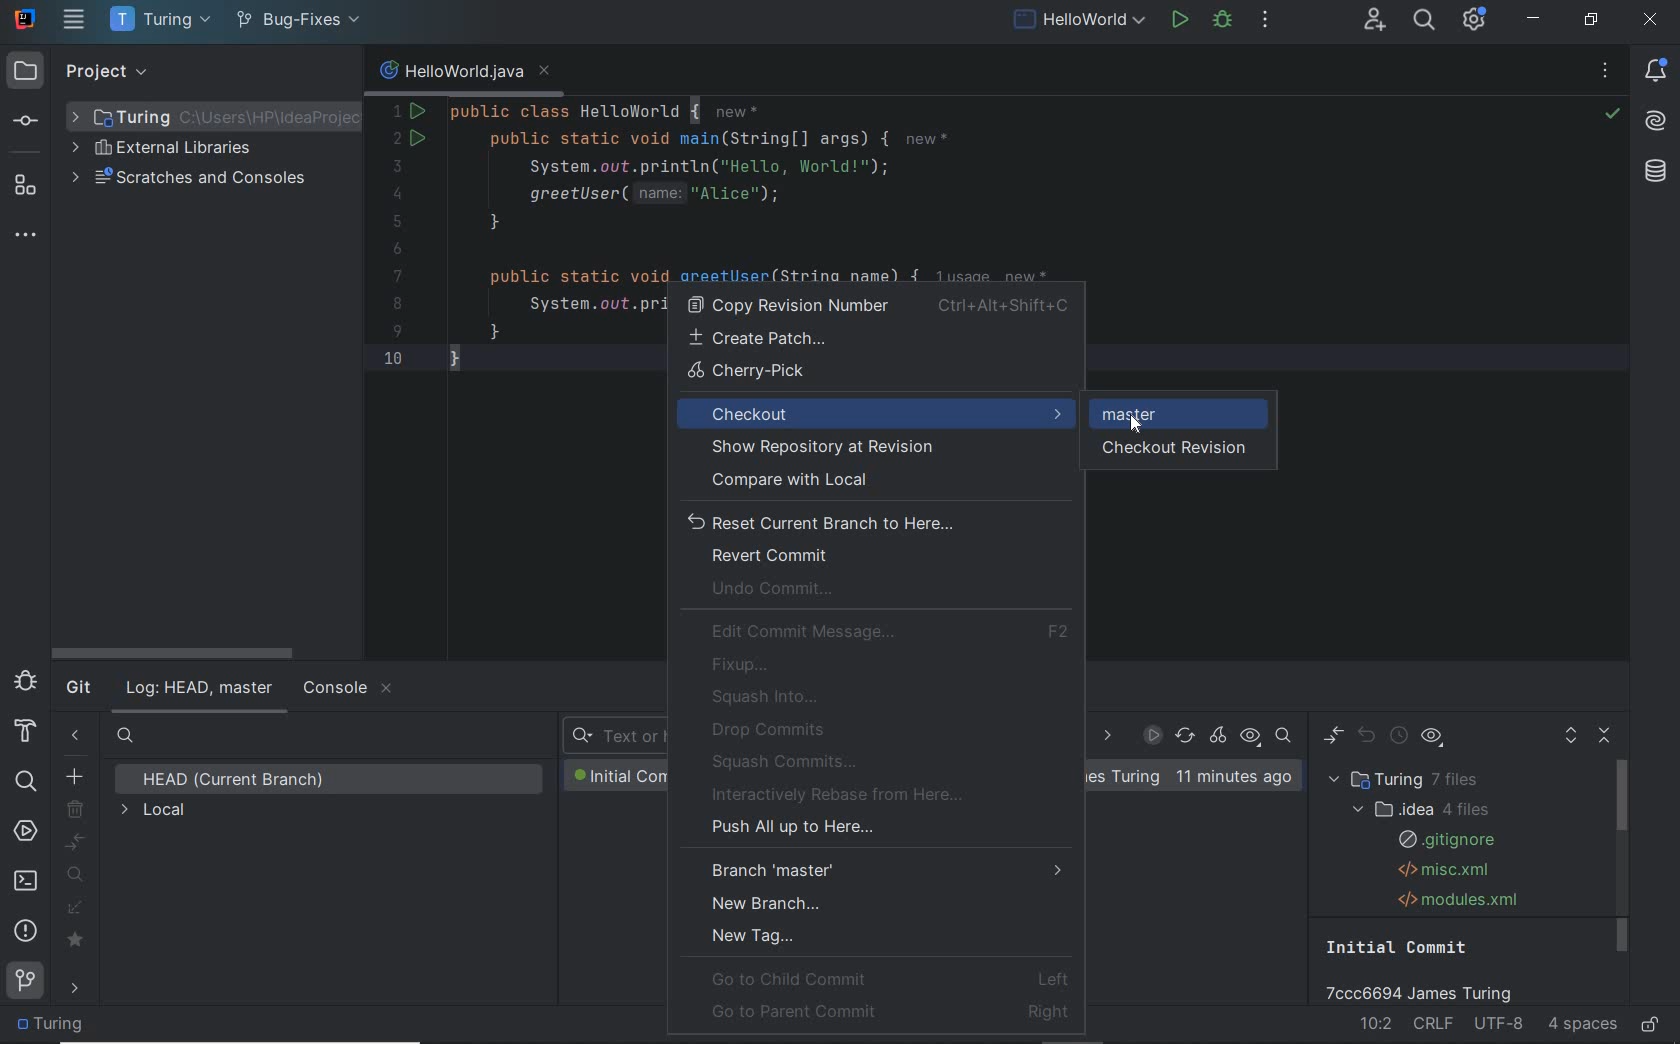  Describe the element at coordinates (1592, 20) in the screenshot. I see `restore down` at that location.